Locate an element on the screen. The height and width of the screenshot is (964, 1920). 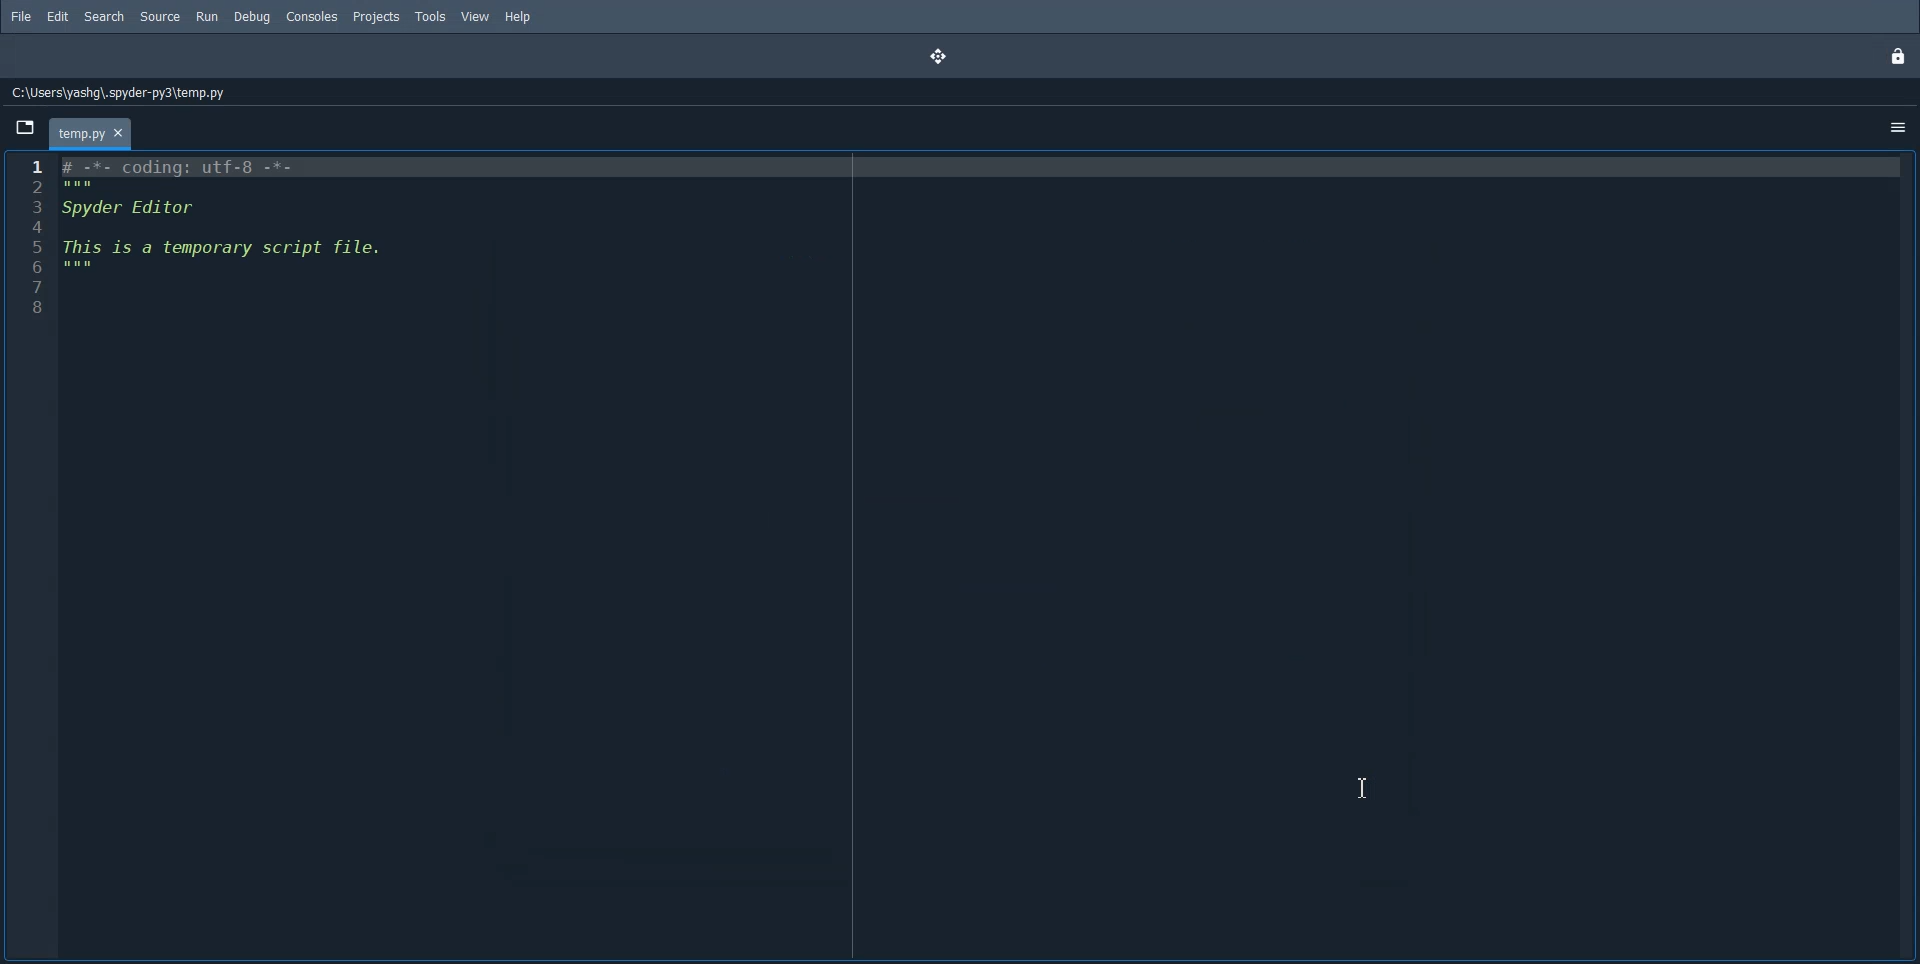
Consoles is located at coordinates (311, 17).